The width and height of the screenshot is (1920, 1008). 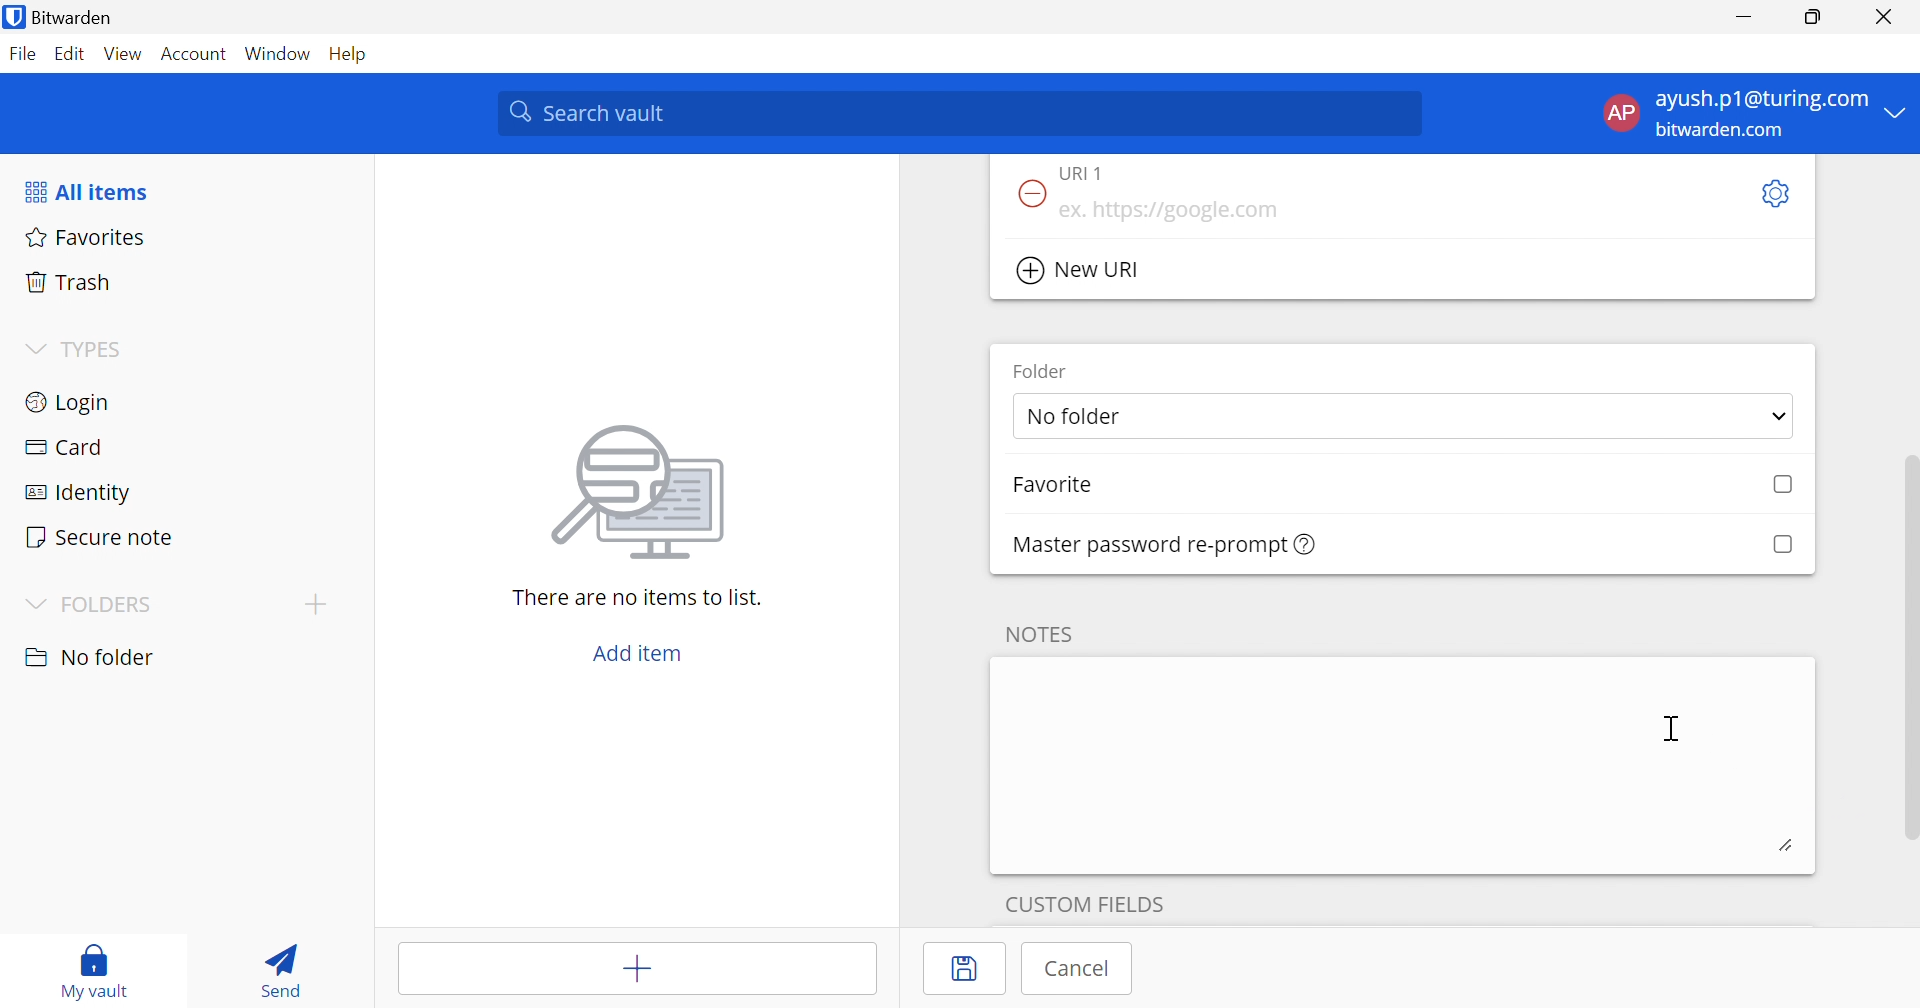 I want to click on Scroll Bar, so click(x=1908, y=629).